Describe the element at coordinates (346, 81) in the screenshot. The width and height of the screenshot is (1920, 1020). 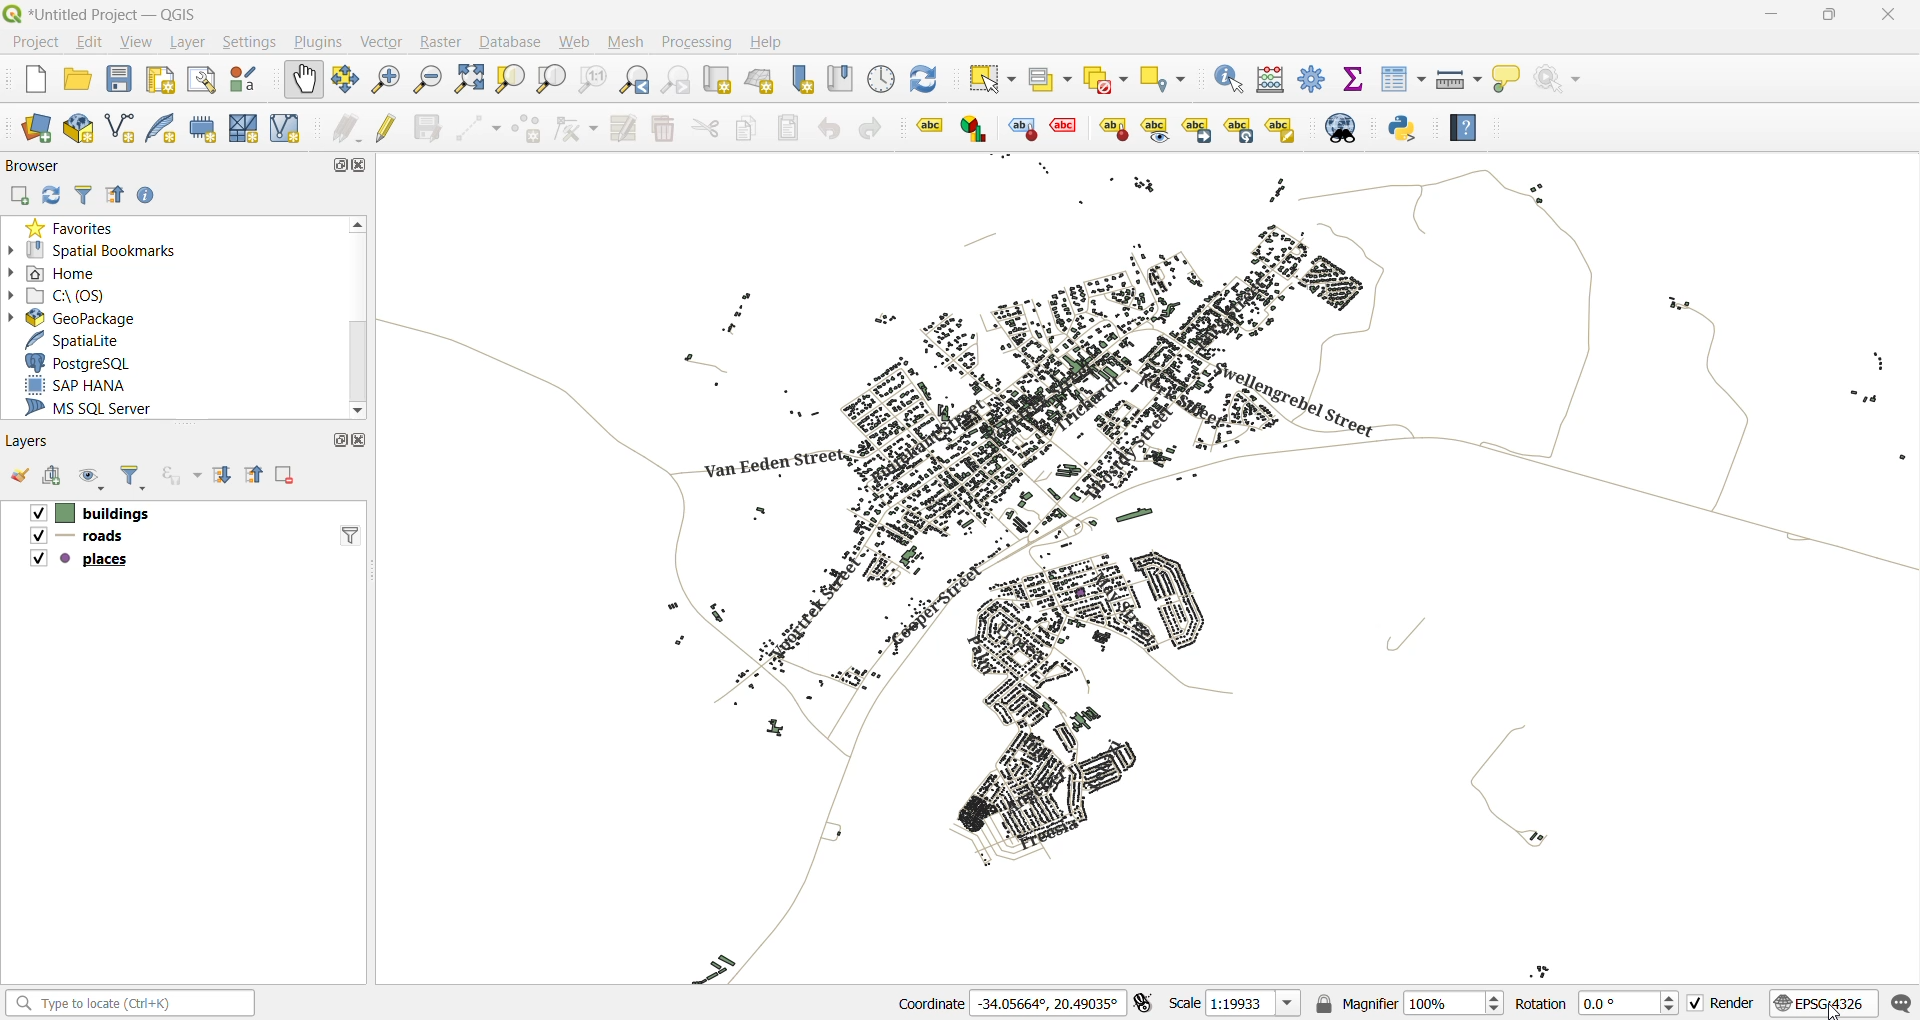
I see `pan selection` at that location.